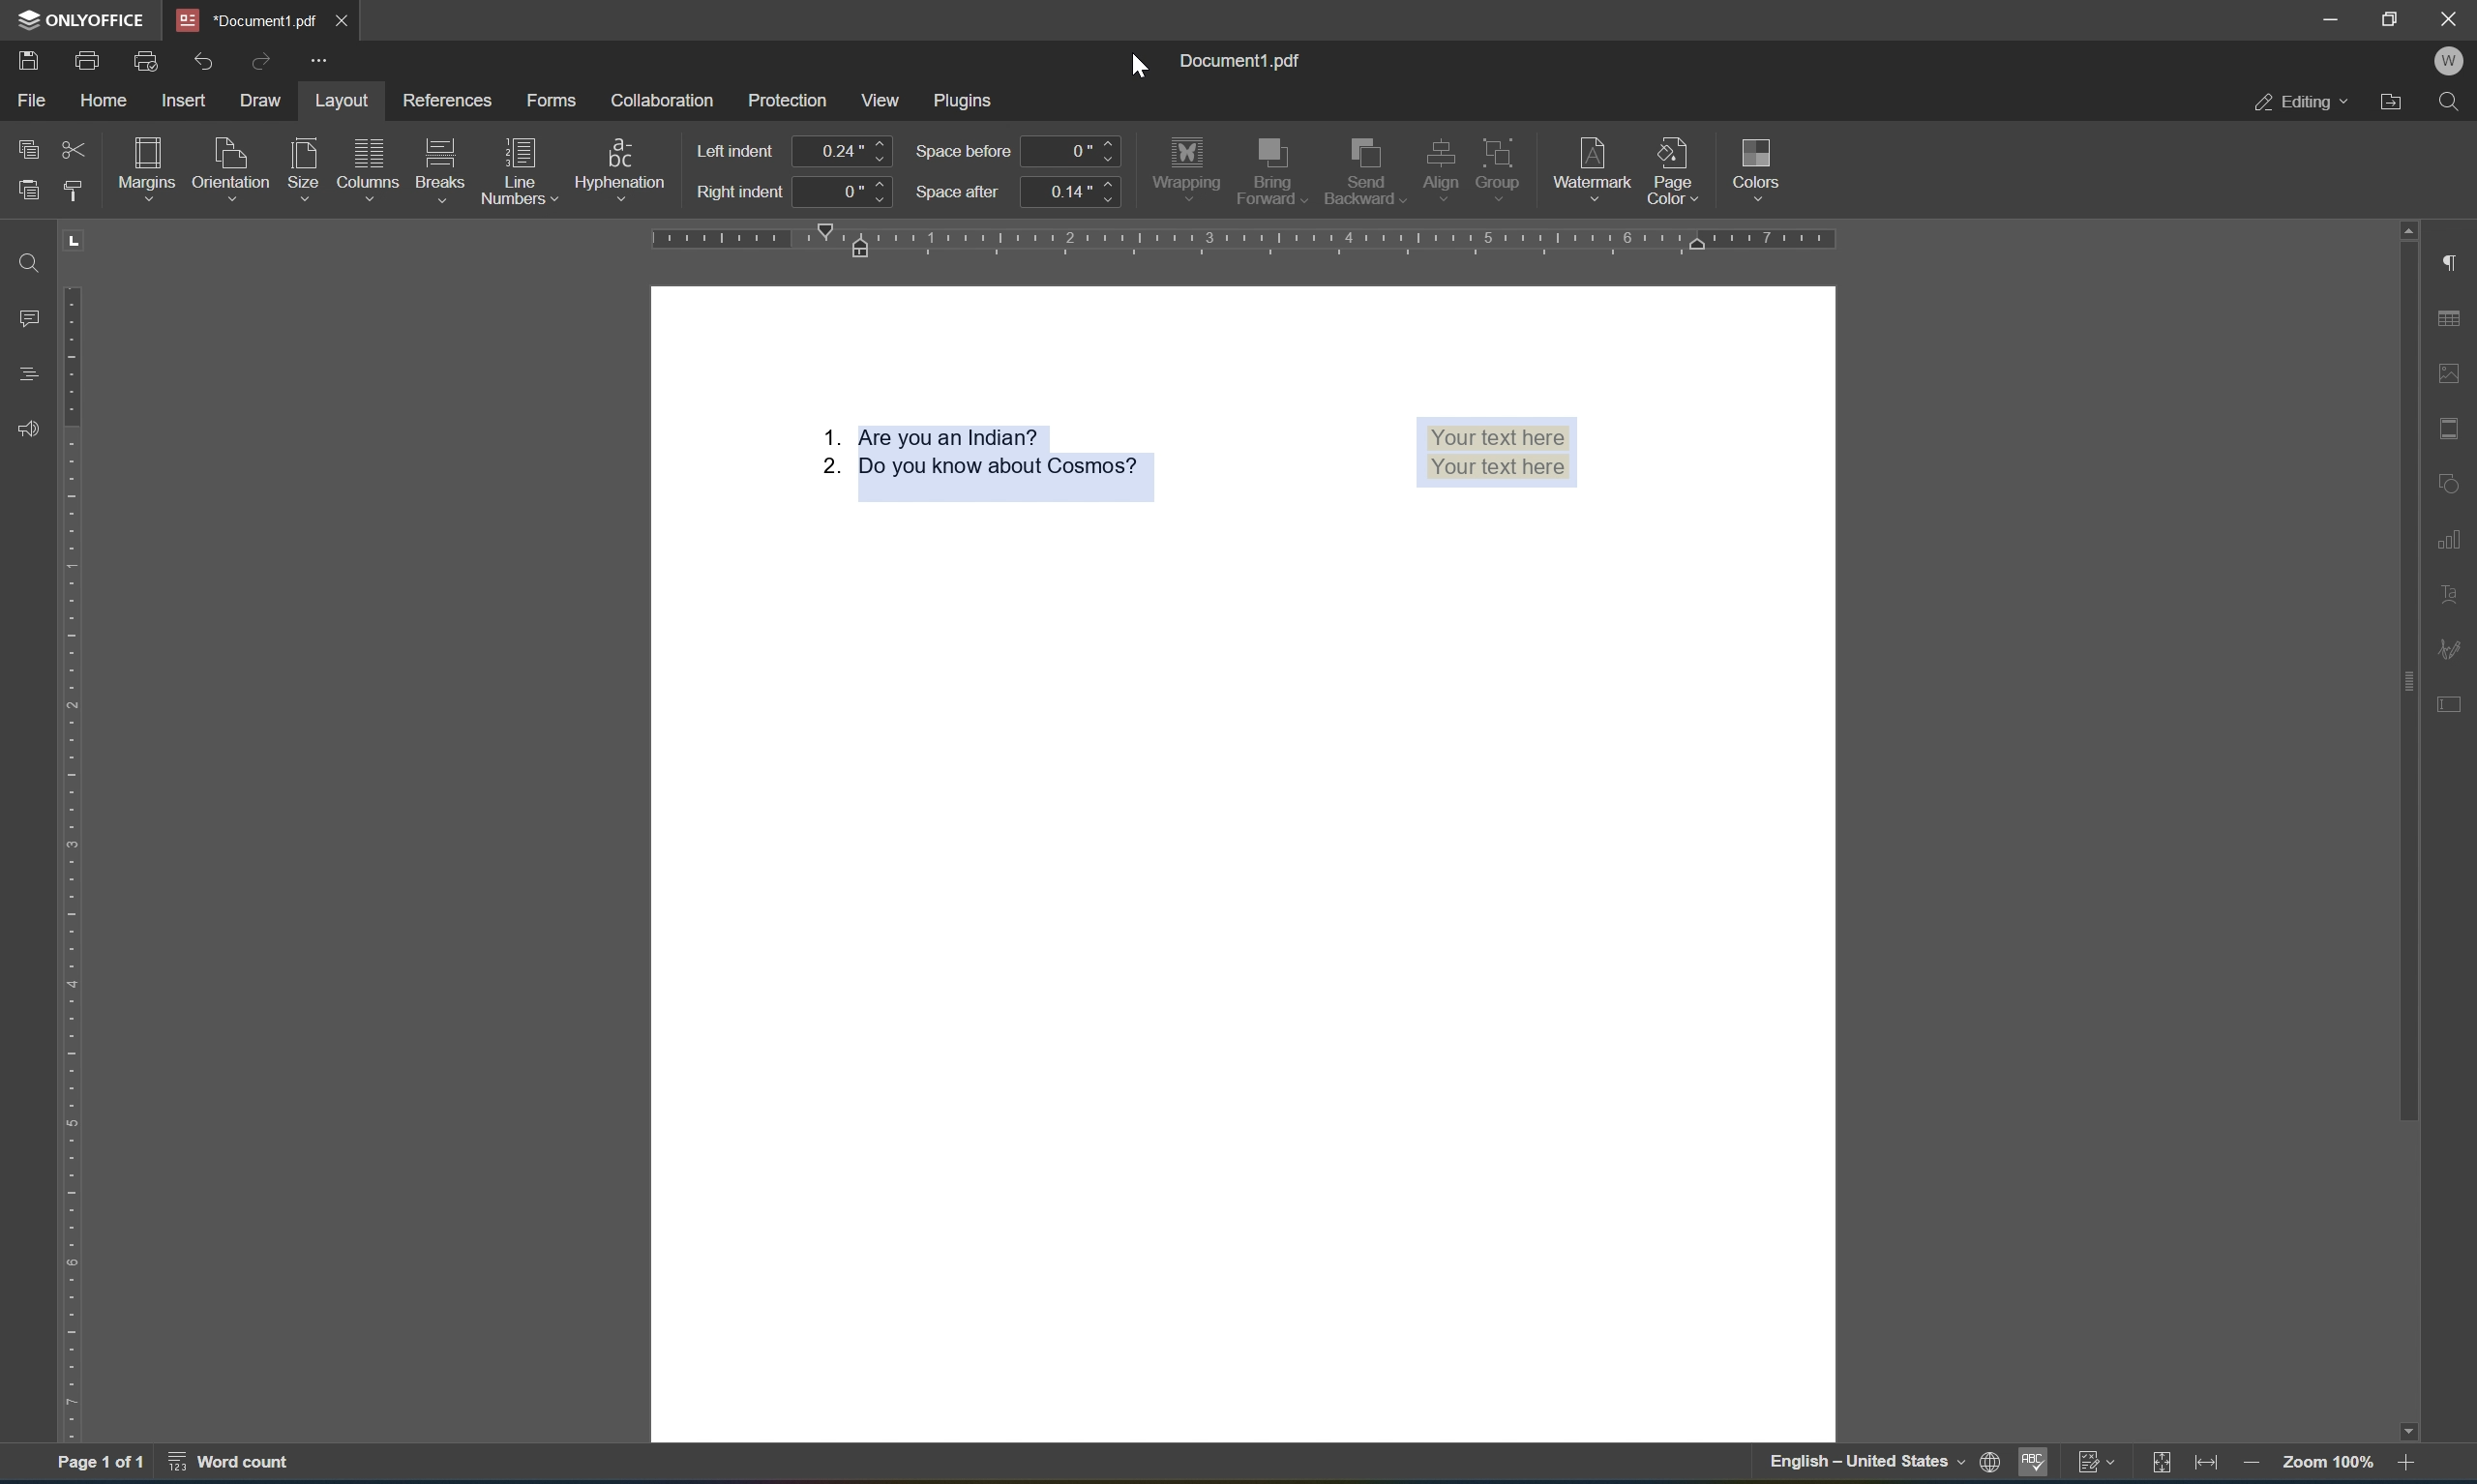 The image size is (2477, 1484). Describe the element at coordinates (979, 481) in the screenshot. I see `Do you know about Cosmos?` at that location.